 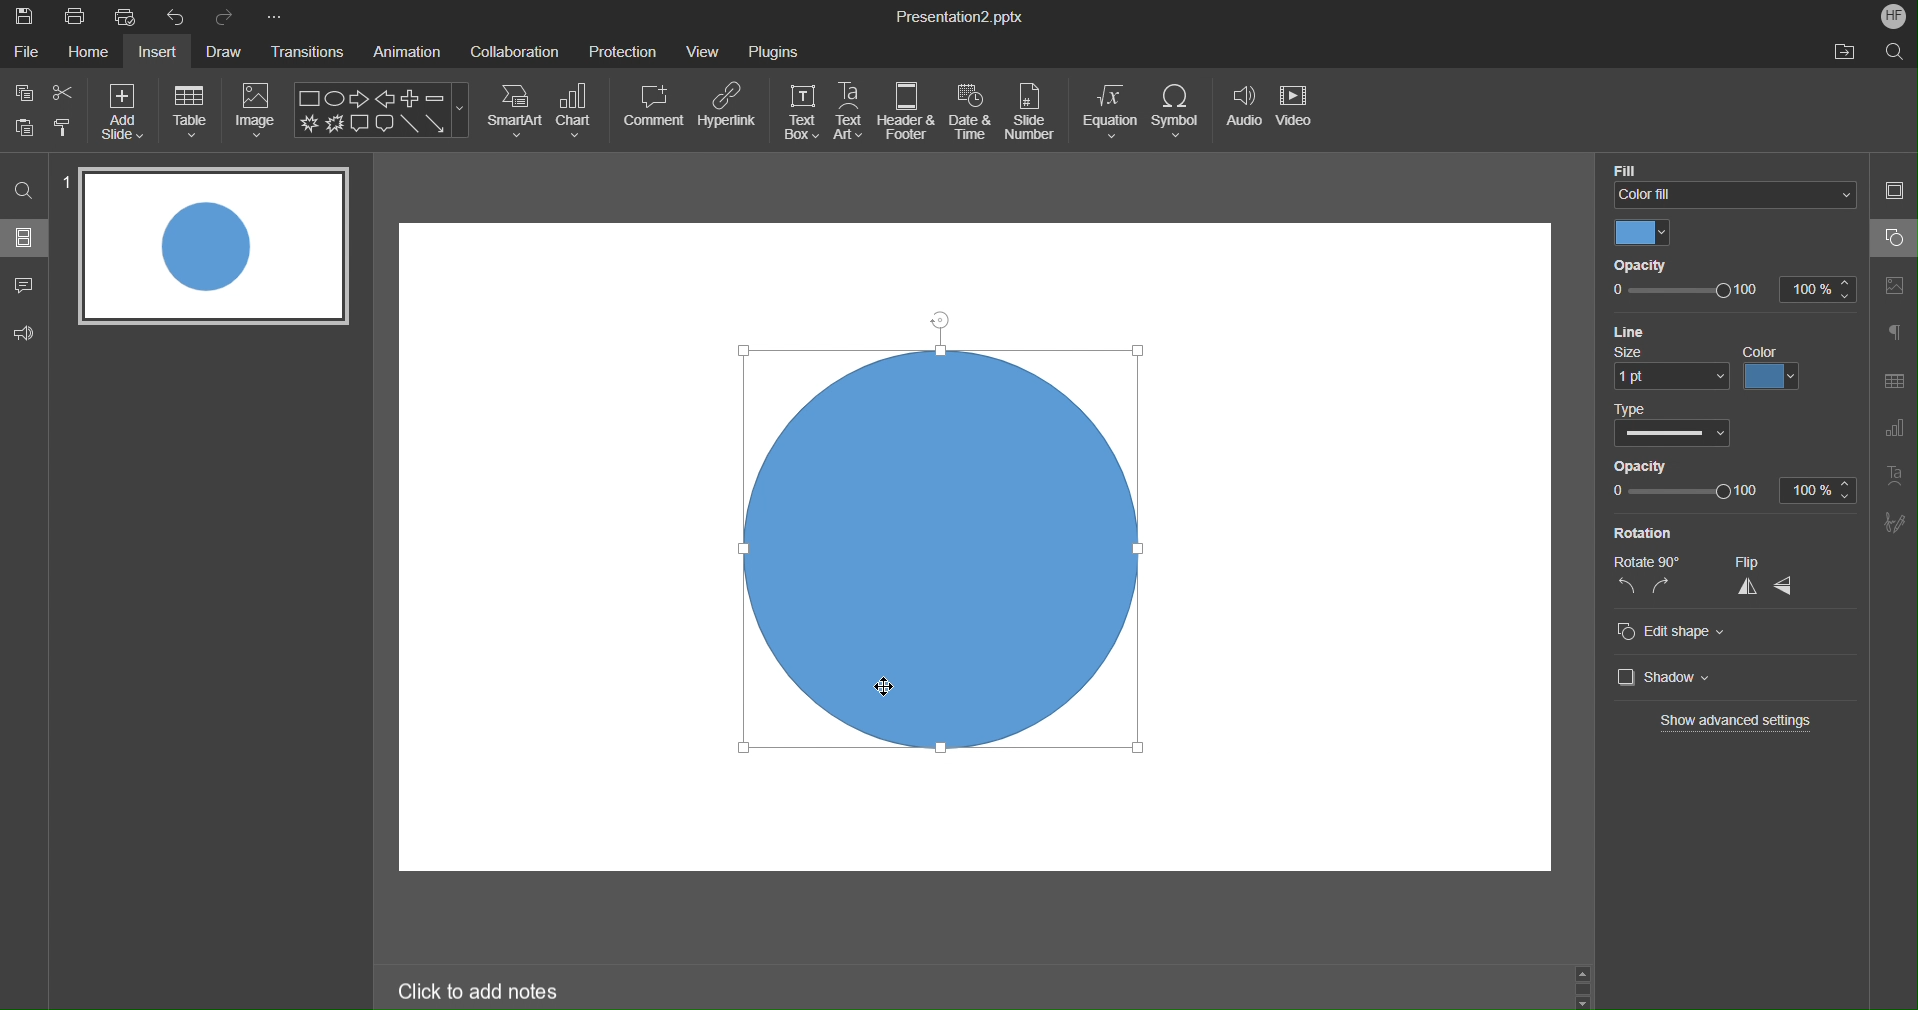 What do you see at coordinates (411, 53) in the screenshot?
I see `Animation` at bounding box center [411, 53].